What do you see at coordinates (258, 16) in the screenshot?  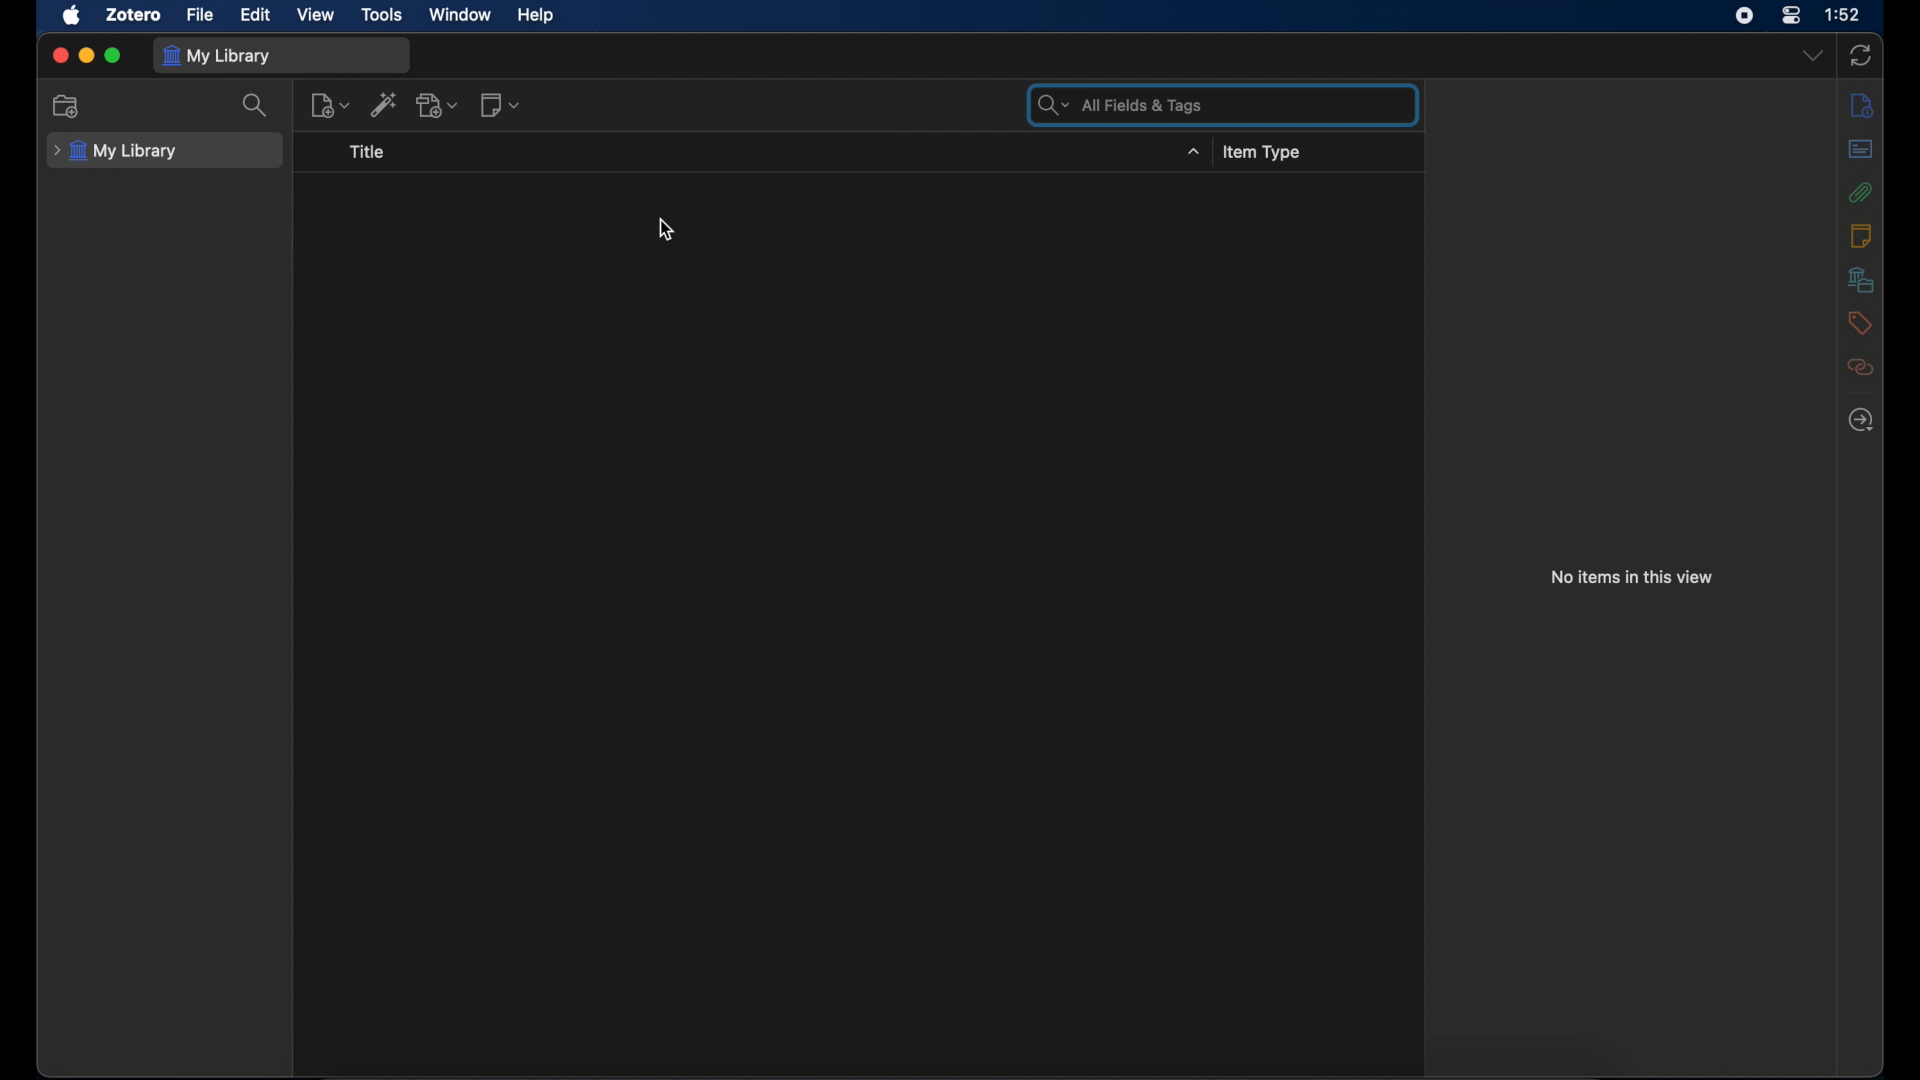 I see `edit` at bounding box center [258, 16].